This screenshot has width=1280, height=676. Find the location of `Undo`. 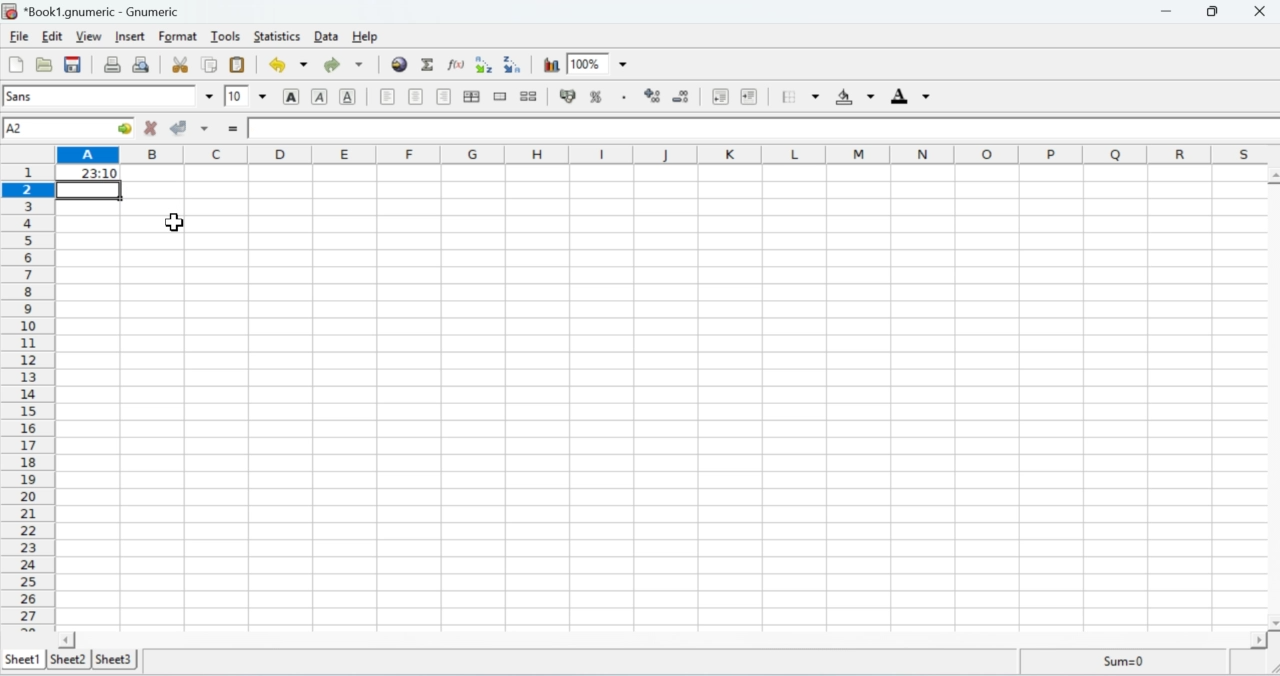

Undo is located at coordinates (284, 64).